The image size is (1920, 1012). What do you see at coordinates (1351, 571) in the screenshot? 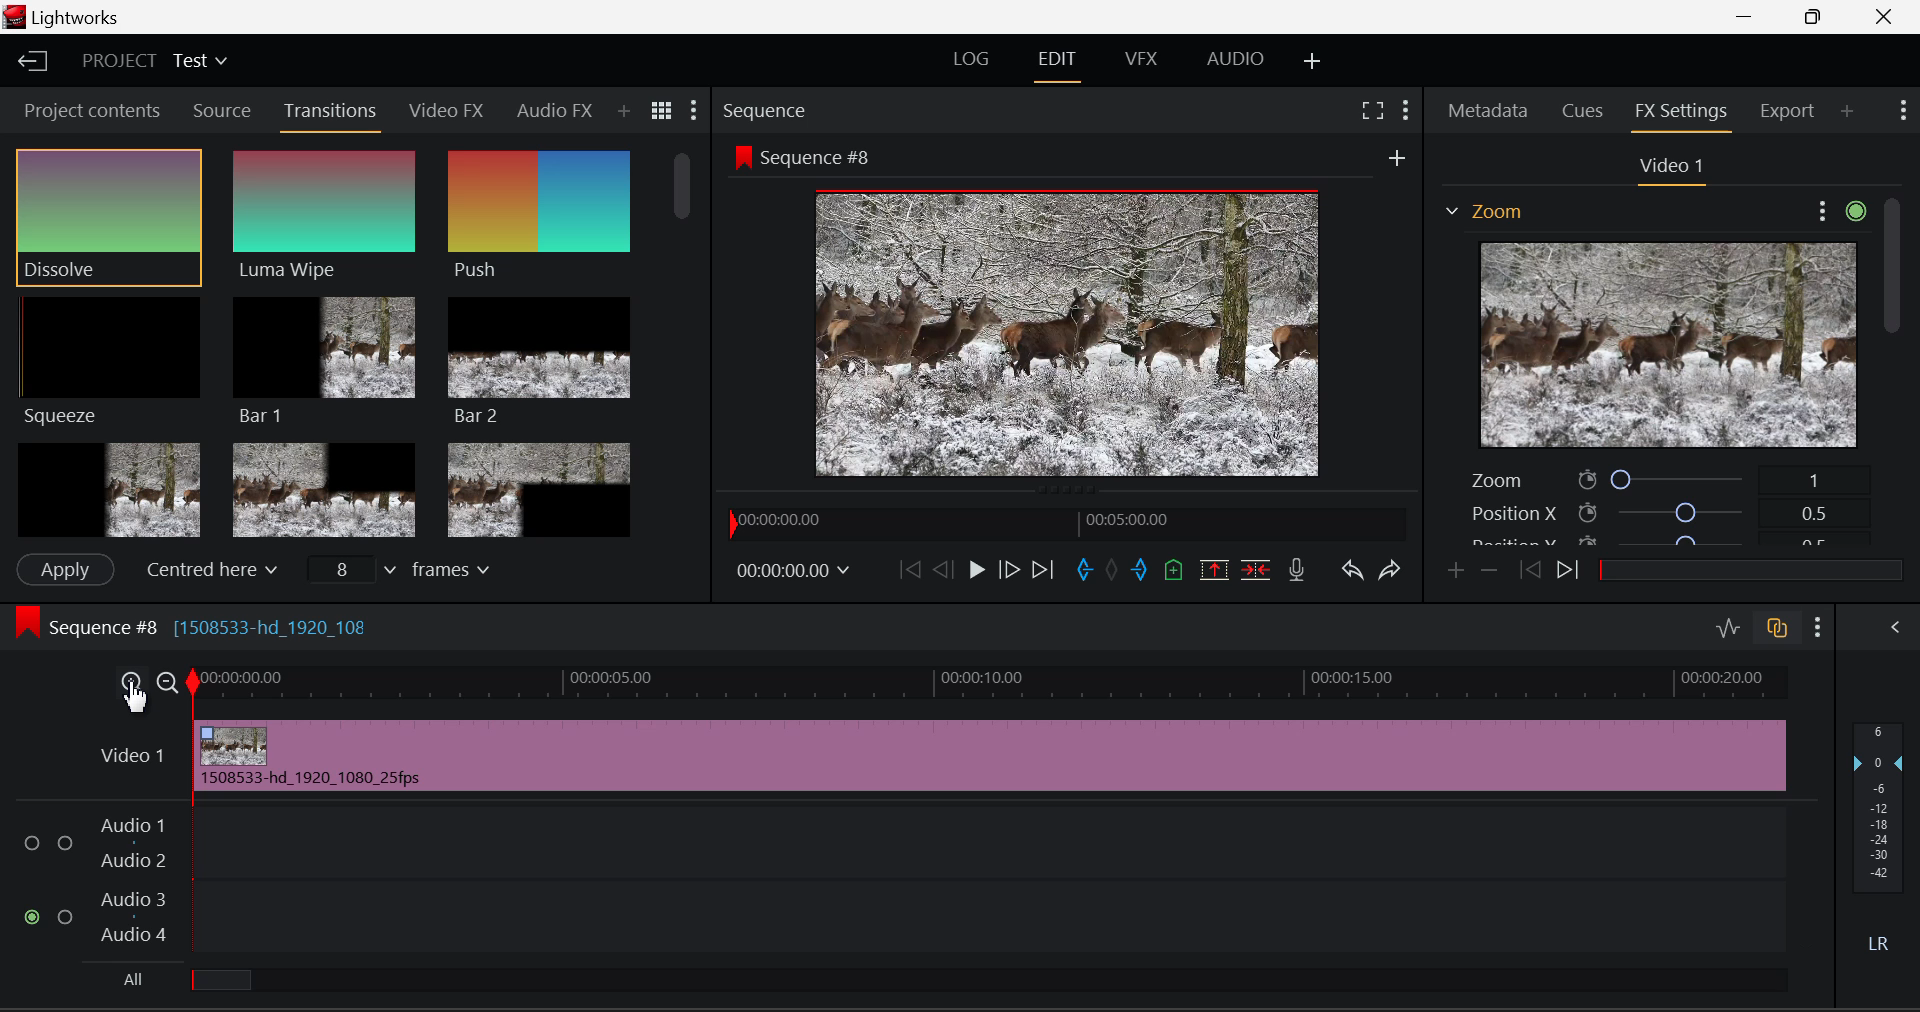
I see `Undo` at bounding box center [1351, 571].